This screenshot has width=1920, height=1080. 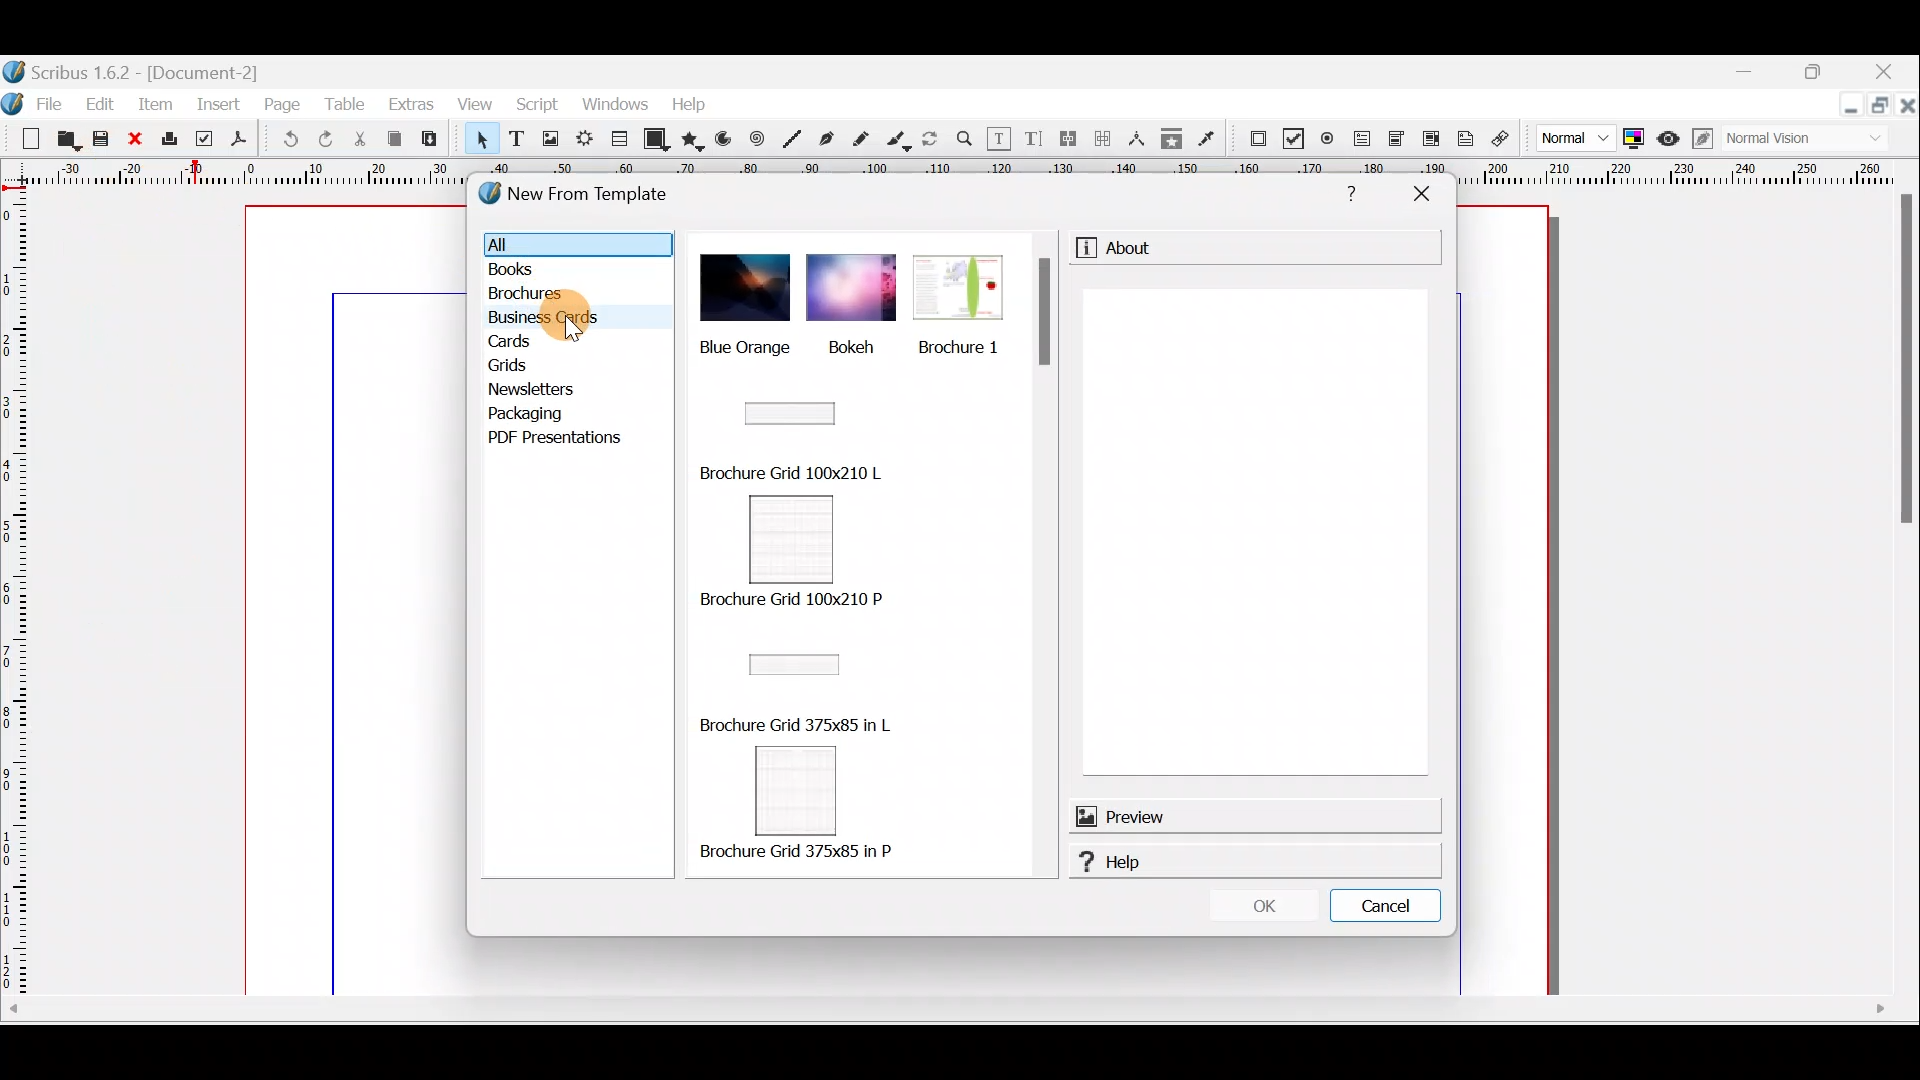 I want to click on Render frame, so click(x=584, y=142).